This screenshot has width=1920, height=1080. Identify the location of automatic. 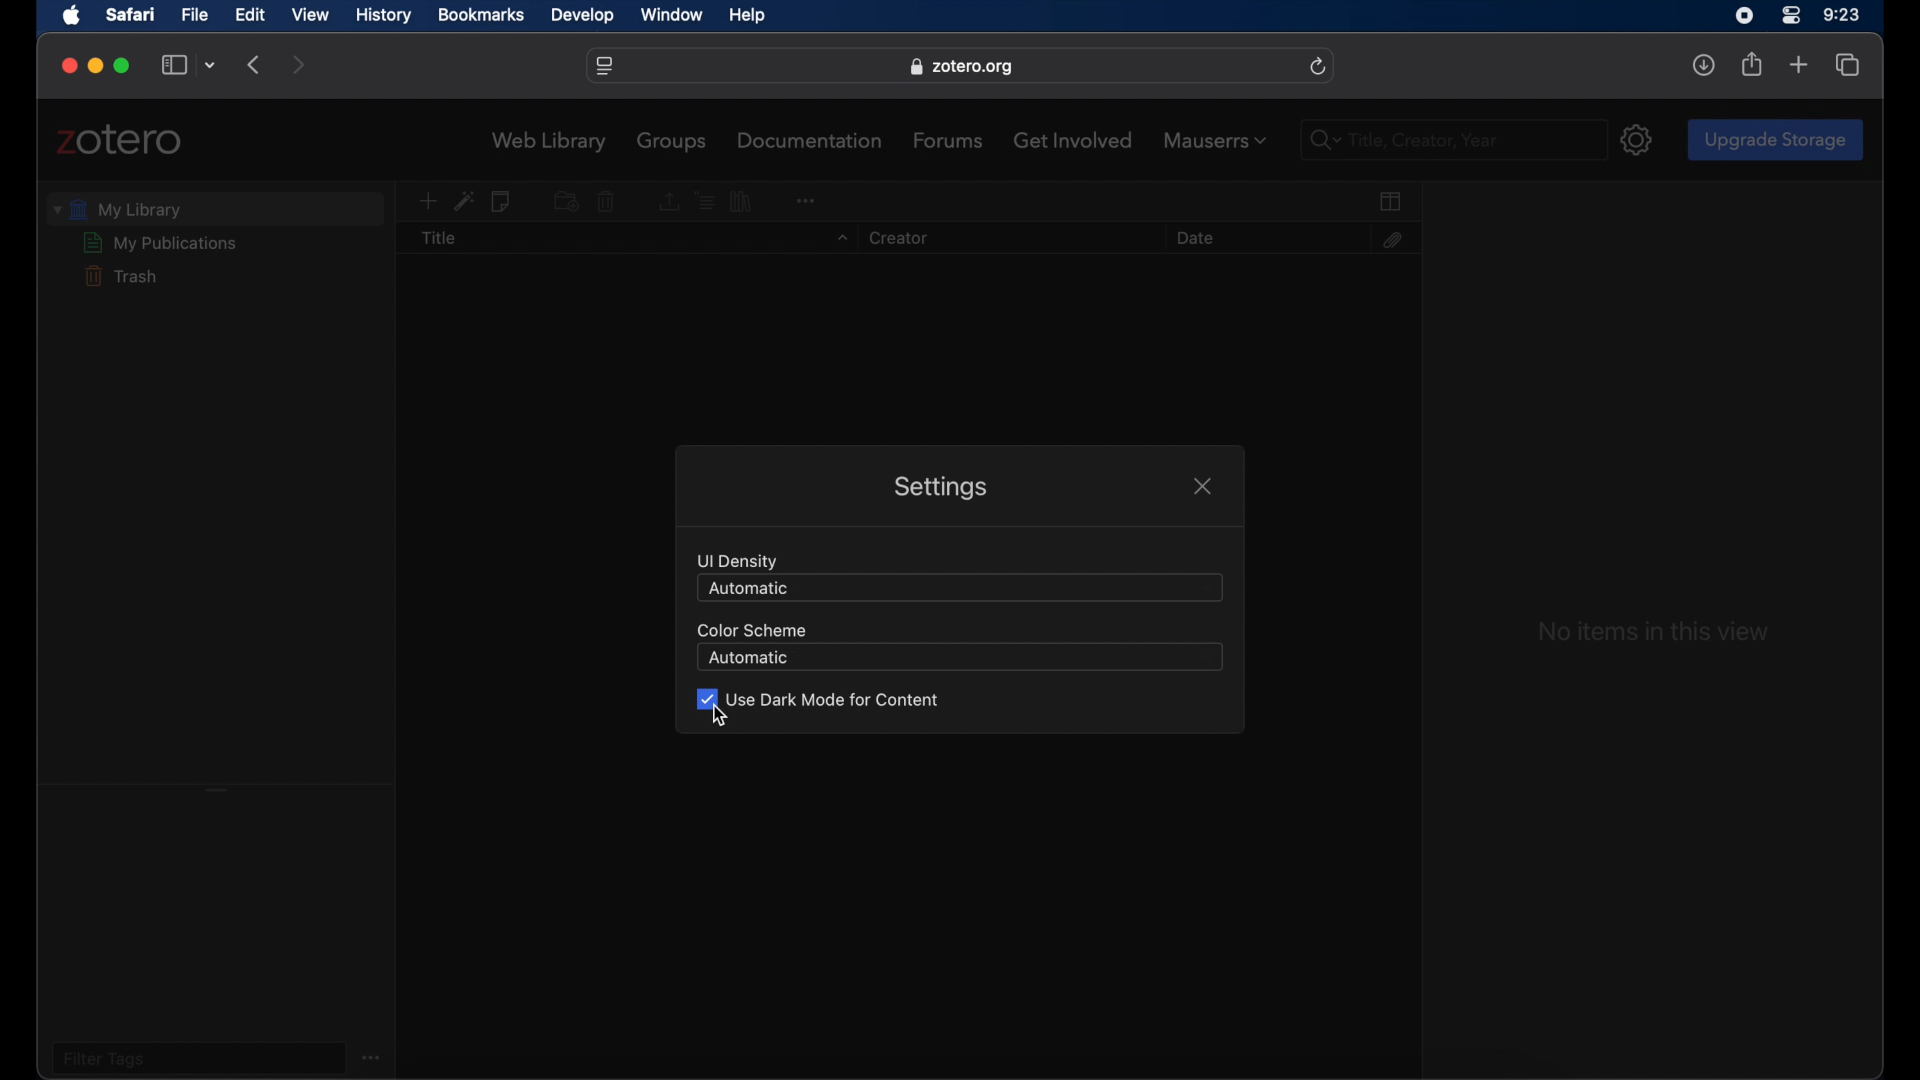
(749, 659).